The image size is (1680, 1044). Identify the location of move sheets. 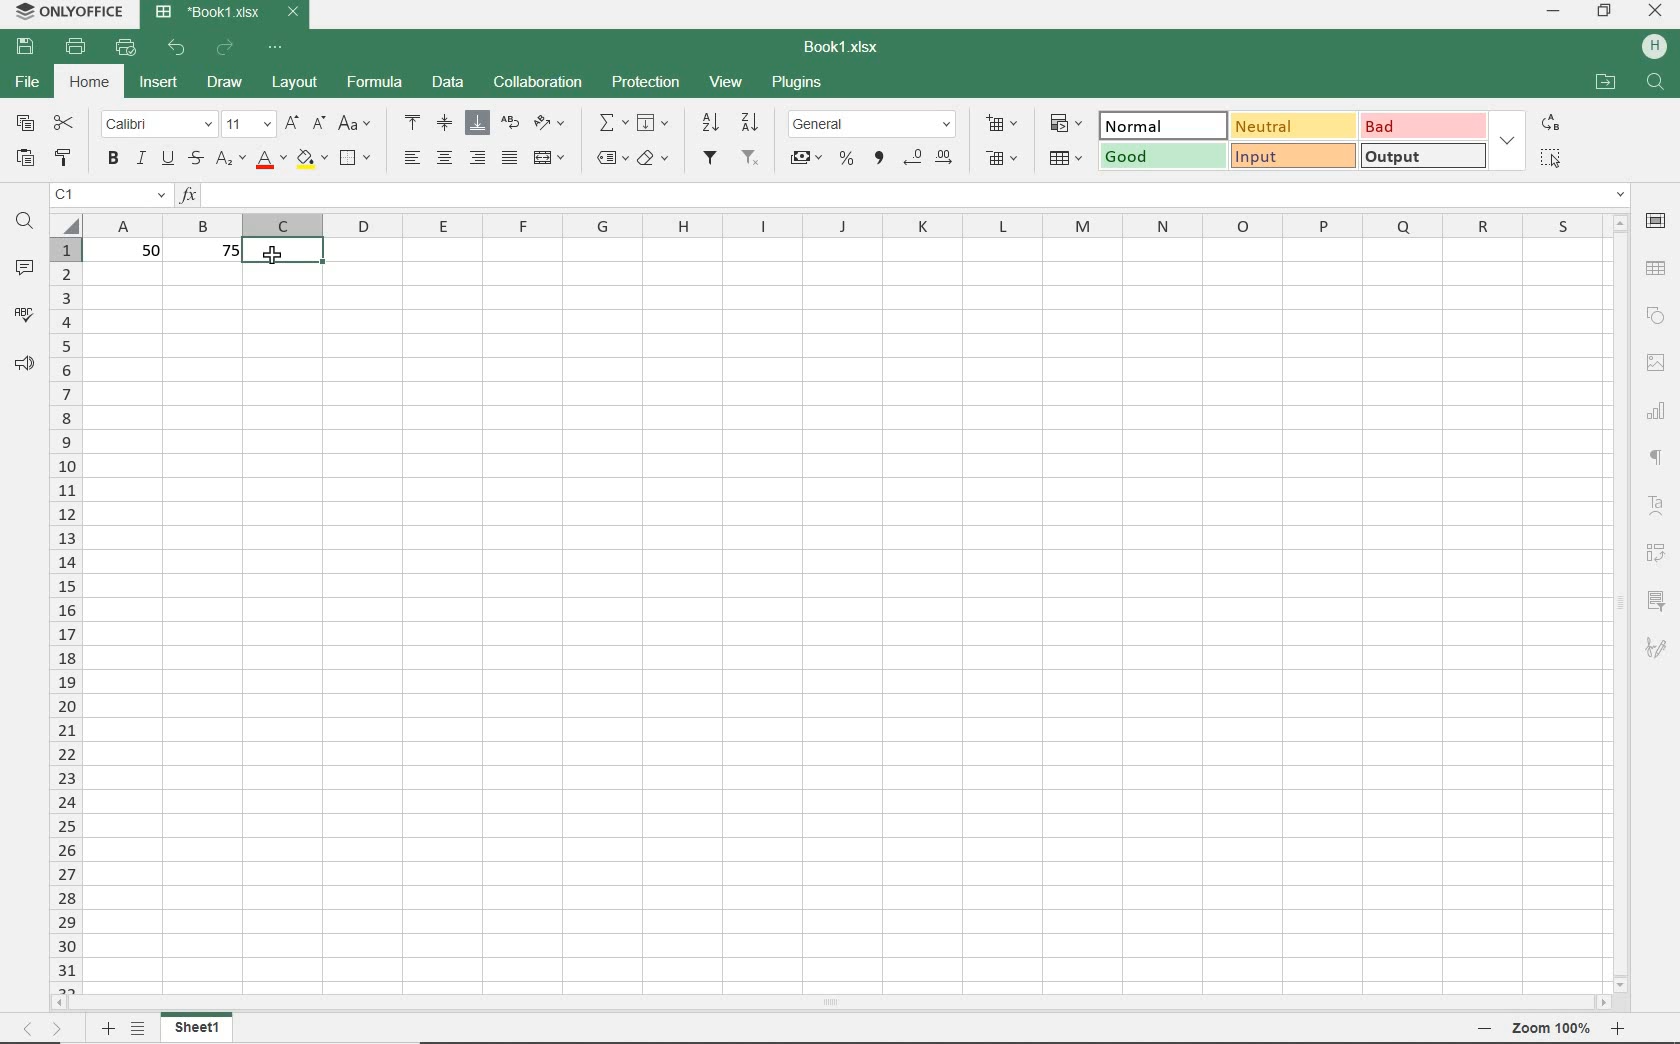
(42, 1028).